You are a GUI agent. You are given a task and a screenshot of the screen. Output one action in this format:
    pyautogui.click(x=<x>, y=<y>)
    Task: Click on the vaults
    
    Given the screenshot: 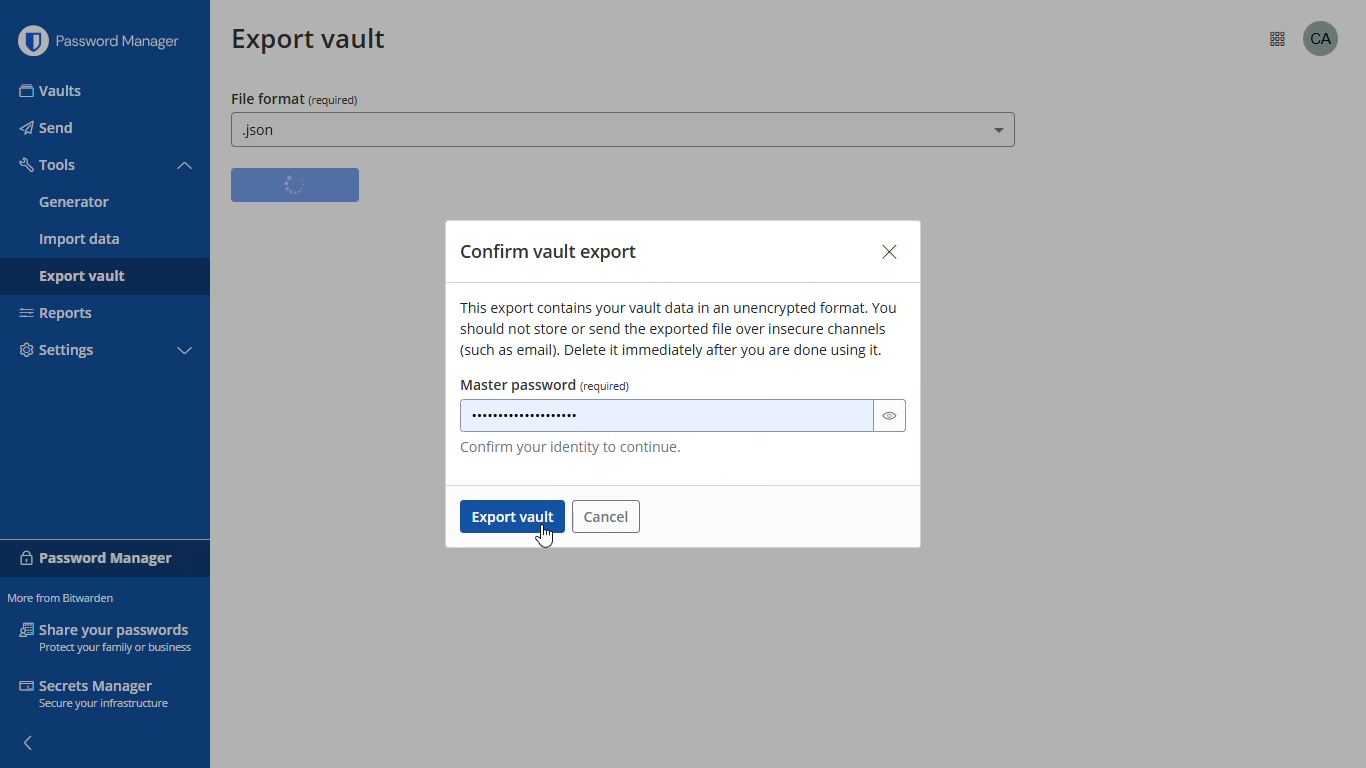 What is the action you would take?
    pyautogui.click(x=51, y=91)
    